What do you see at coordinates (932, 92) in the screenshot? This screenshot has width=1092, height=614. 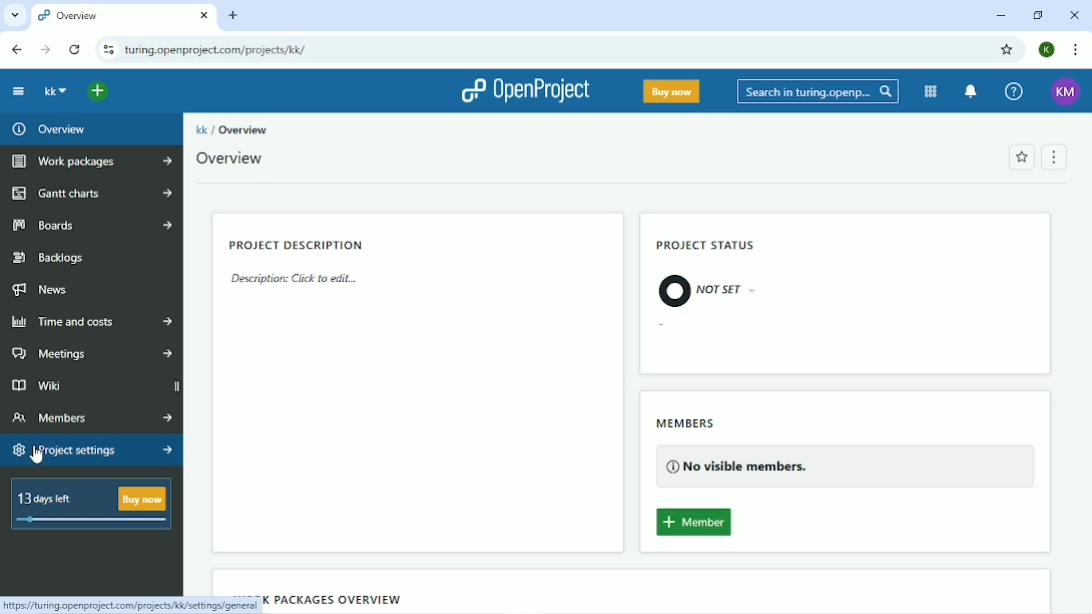 I see `Modules` at bounding box center [932, 92].